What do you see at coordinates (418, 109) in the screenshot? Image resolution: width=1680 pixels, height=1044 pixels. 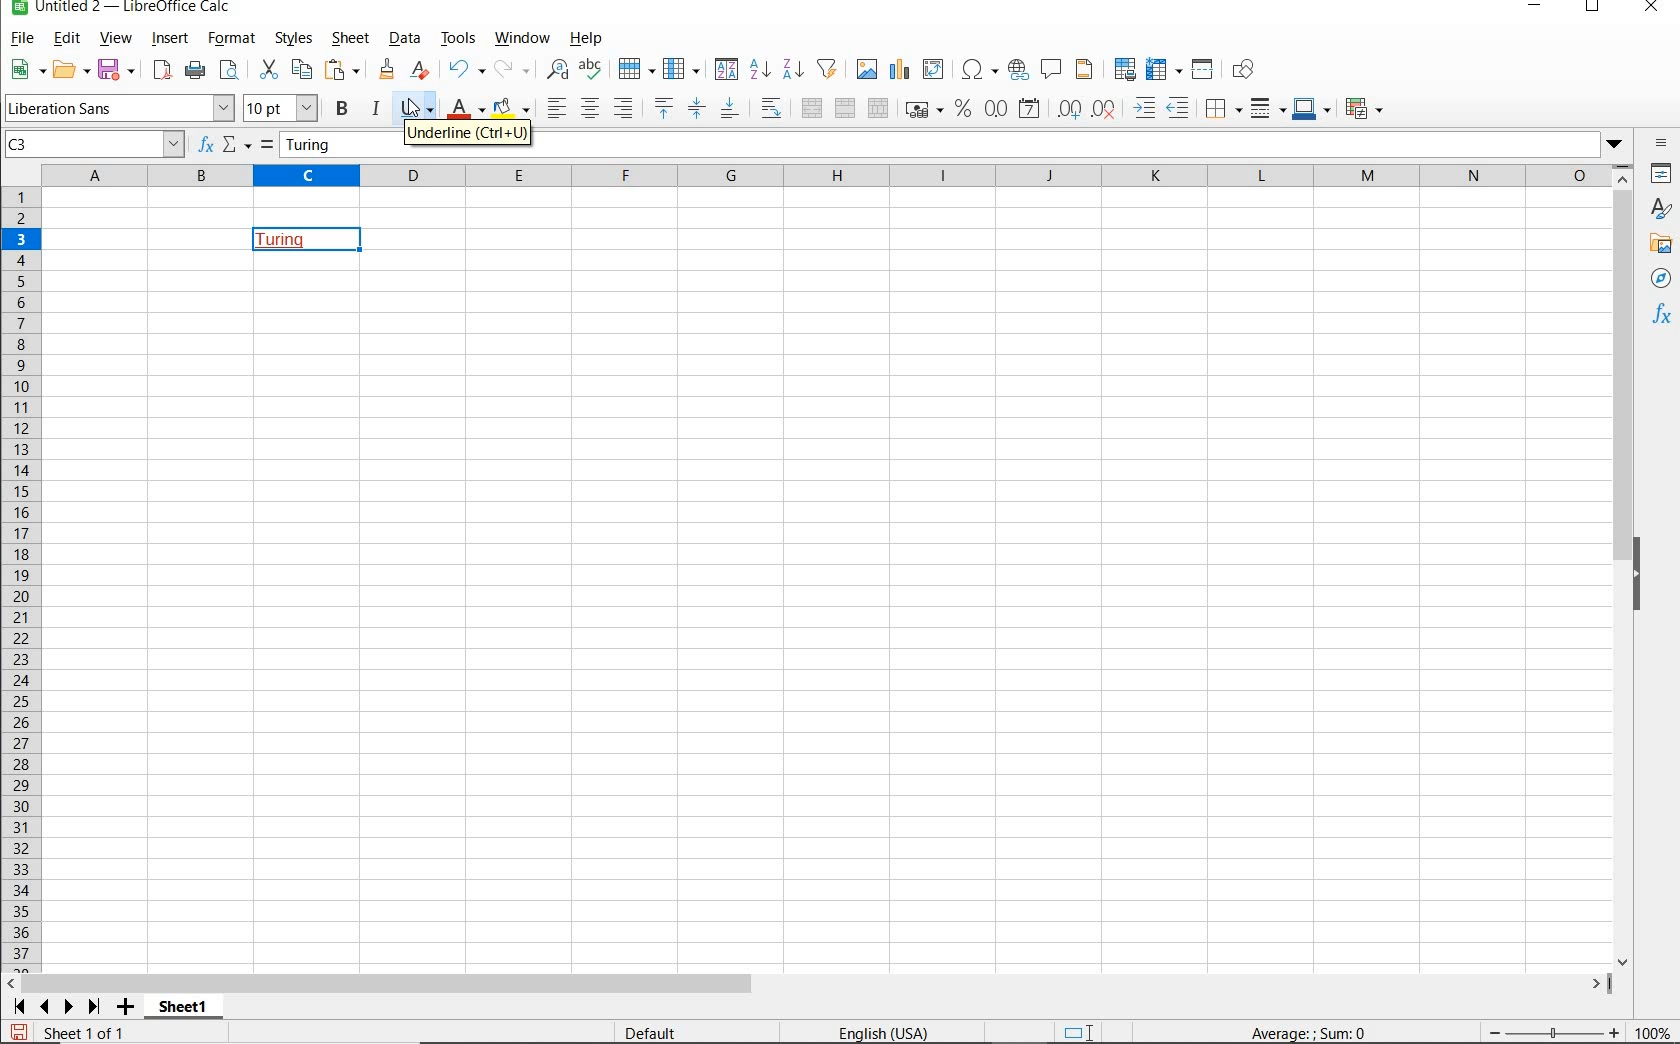 I see `cursor` at bounding box center [418, 109].